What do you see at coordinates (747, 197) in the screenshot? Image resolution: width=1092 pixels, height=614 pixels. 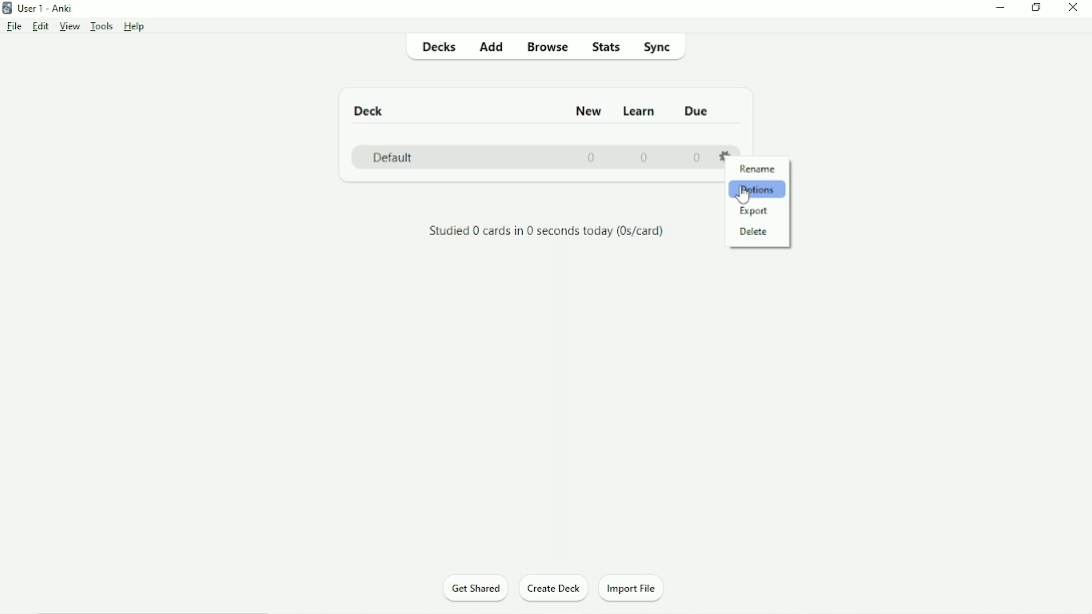 I see `Cursor` at bounding box center [747, 197].